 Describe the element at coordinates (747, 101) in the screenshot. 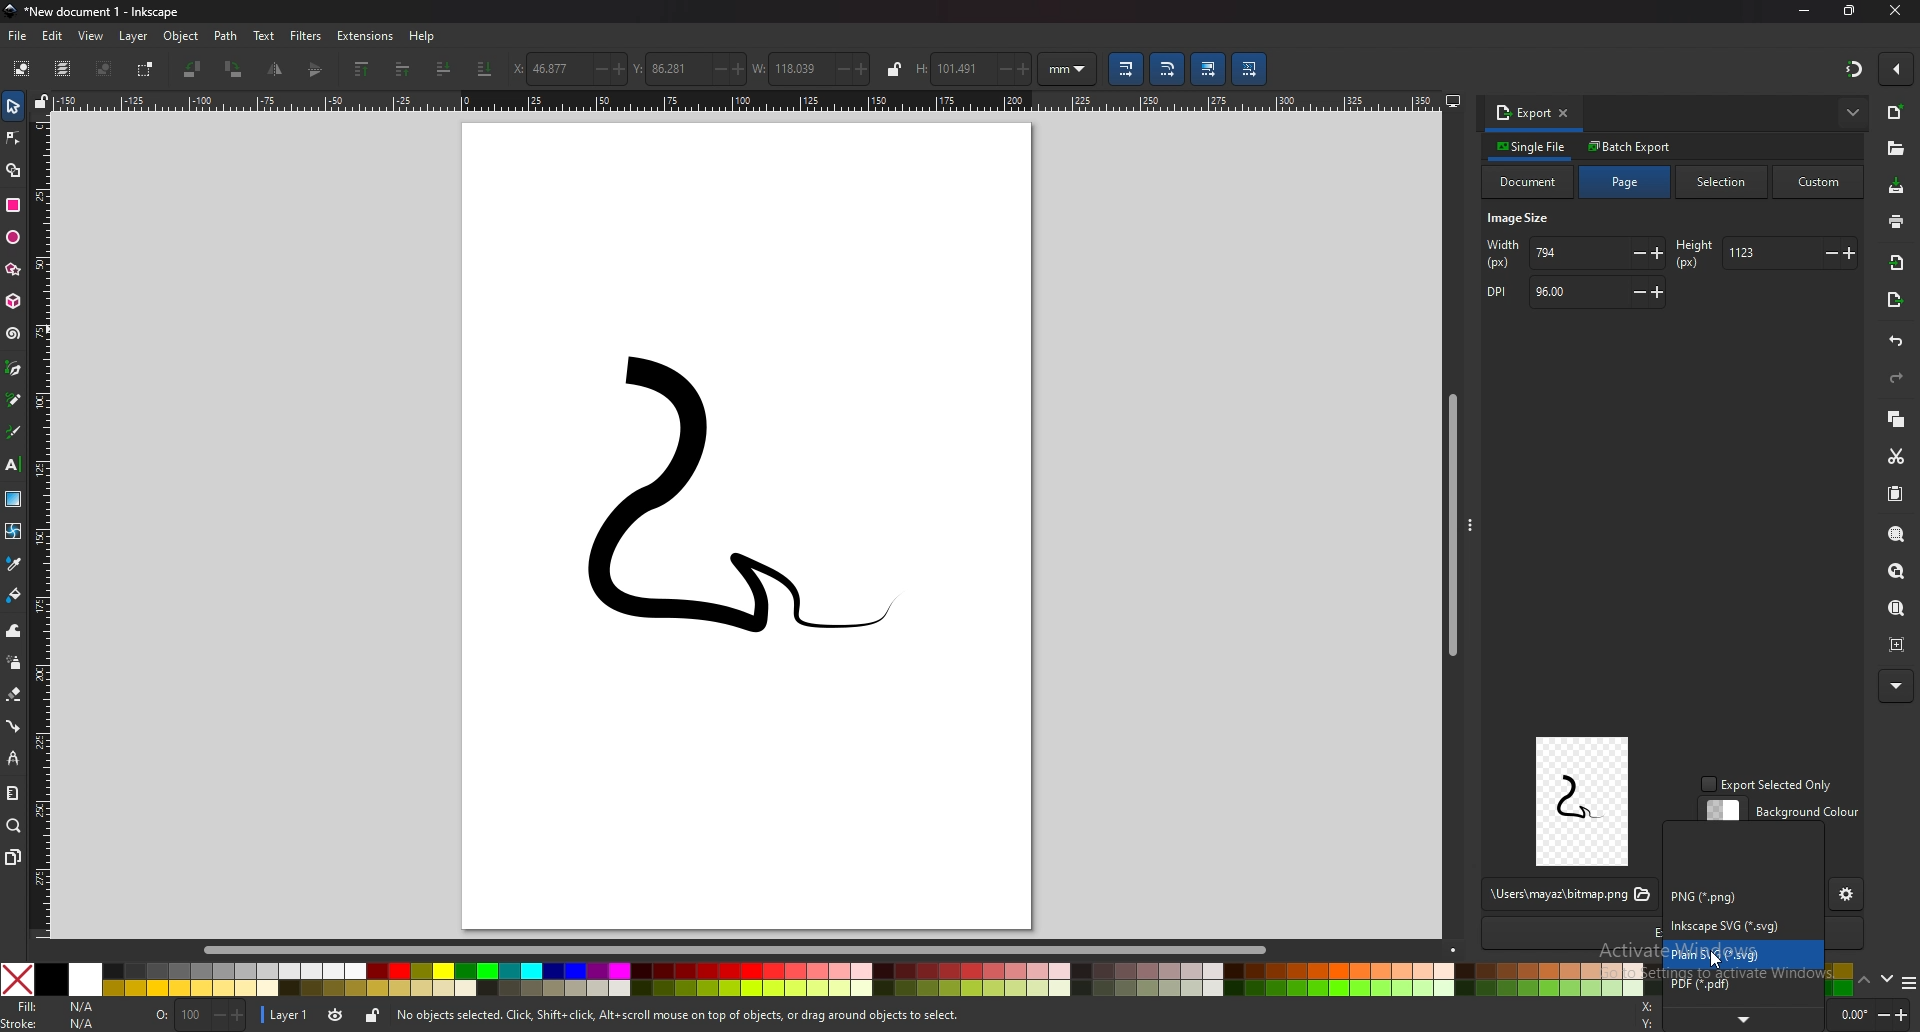

I see `horizontal scale` at that location.